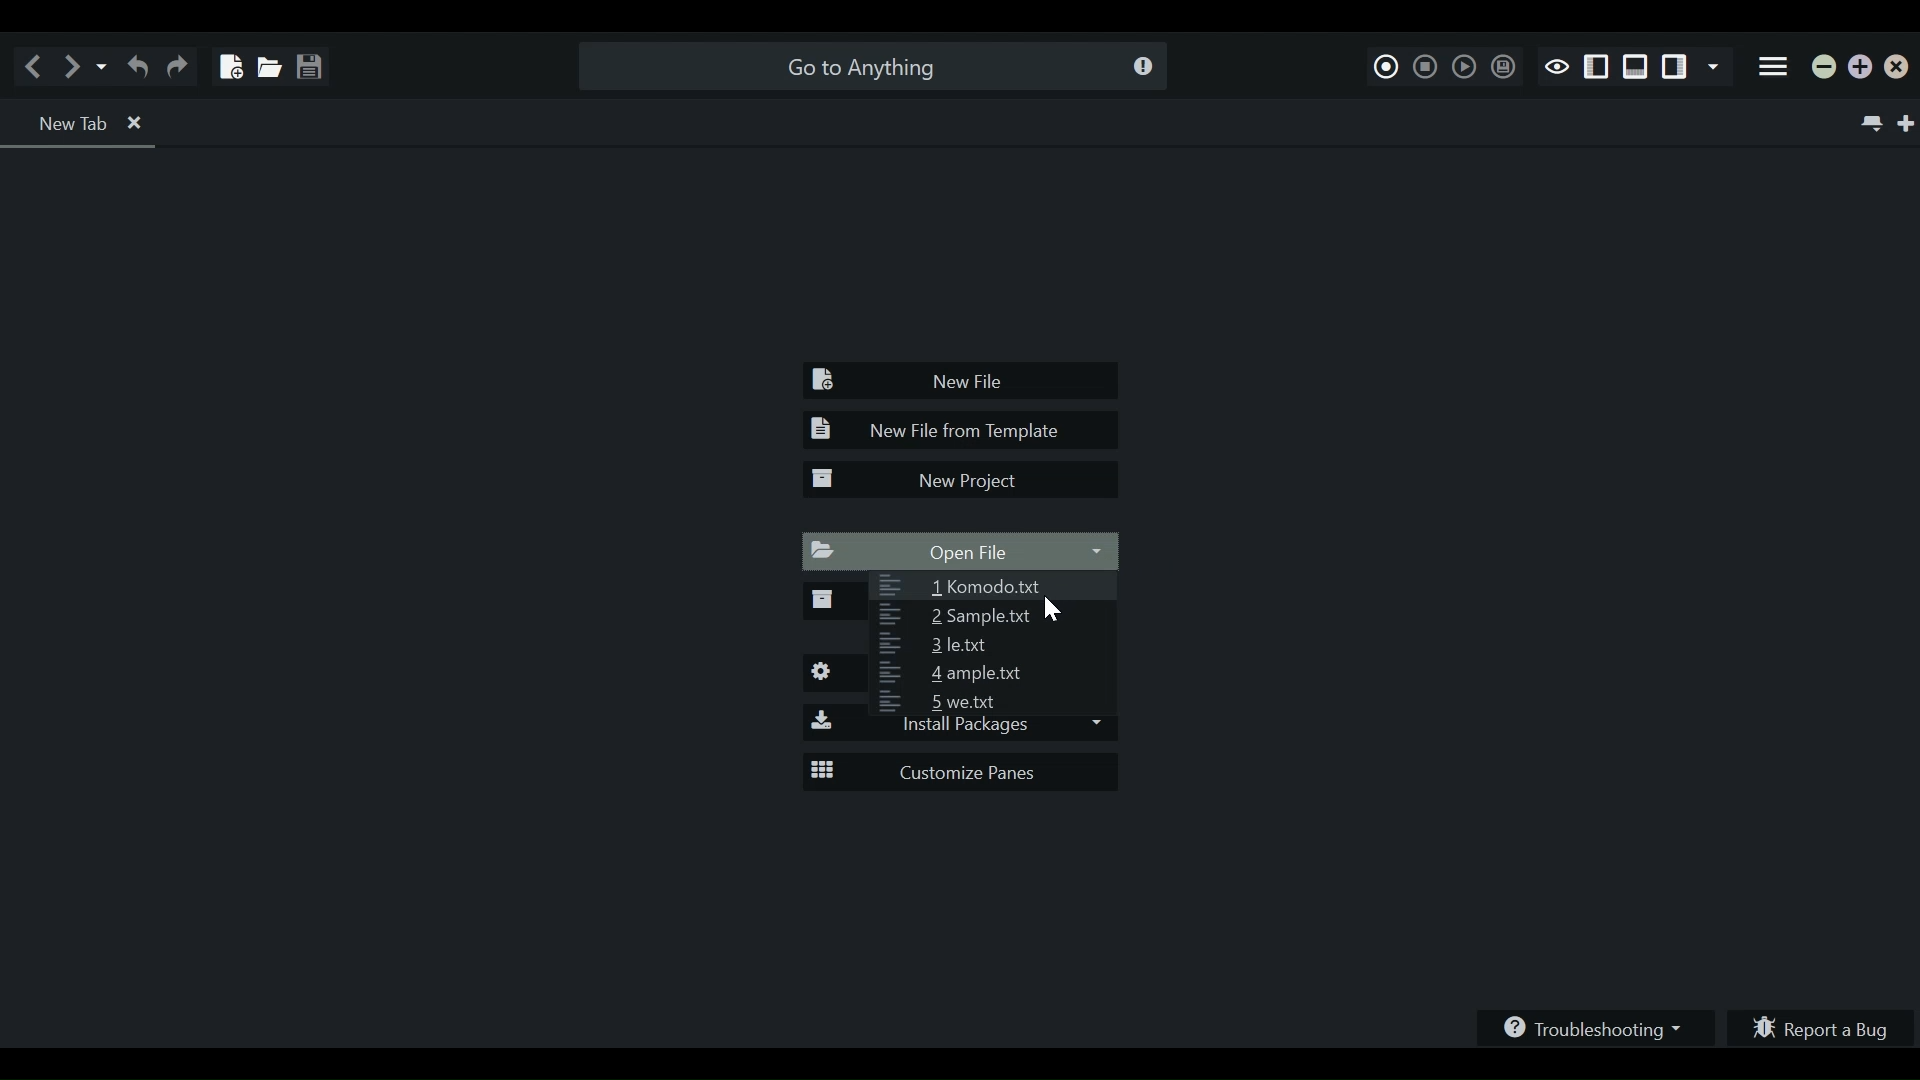  What do you see at coordinates (1901, 71) in the screenshot?
I see `Close` at bounding box center [1901, 71].